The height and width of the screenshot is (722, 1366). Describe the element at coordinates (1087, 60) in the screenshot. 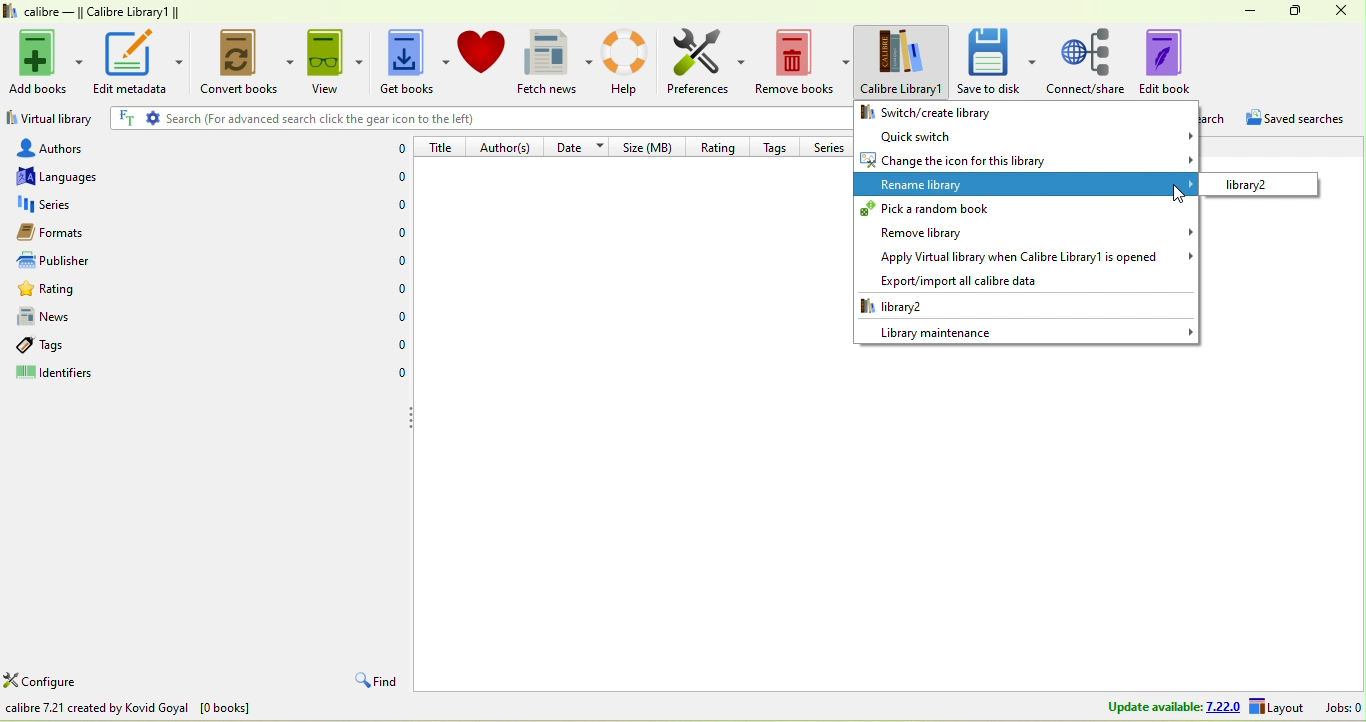

I see `connect/share` at that location.